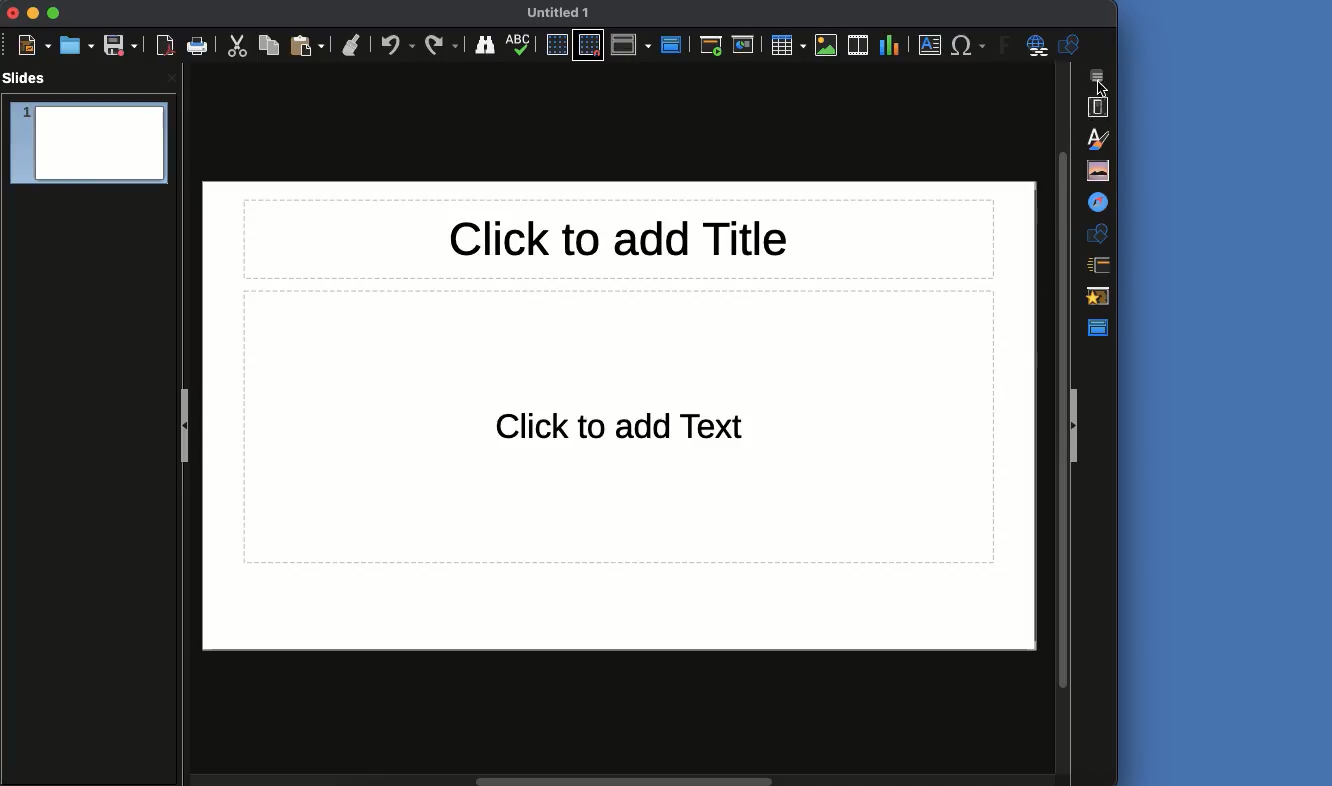 Image resolution: width=1332 pixels, height=786 pixels. I want to click on Master view, so click(673, 43).